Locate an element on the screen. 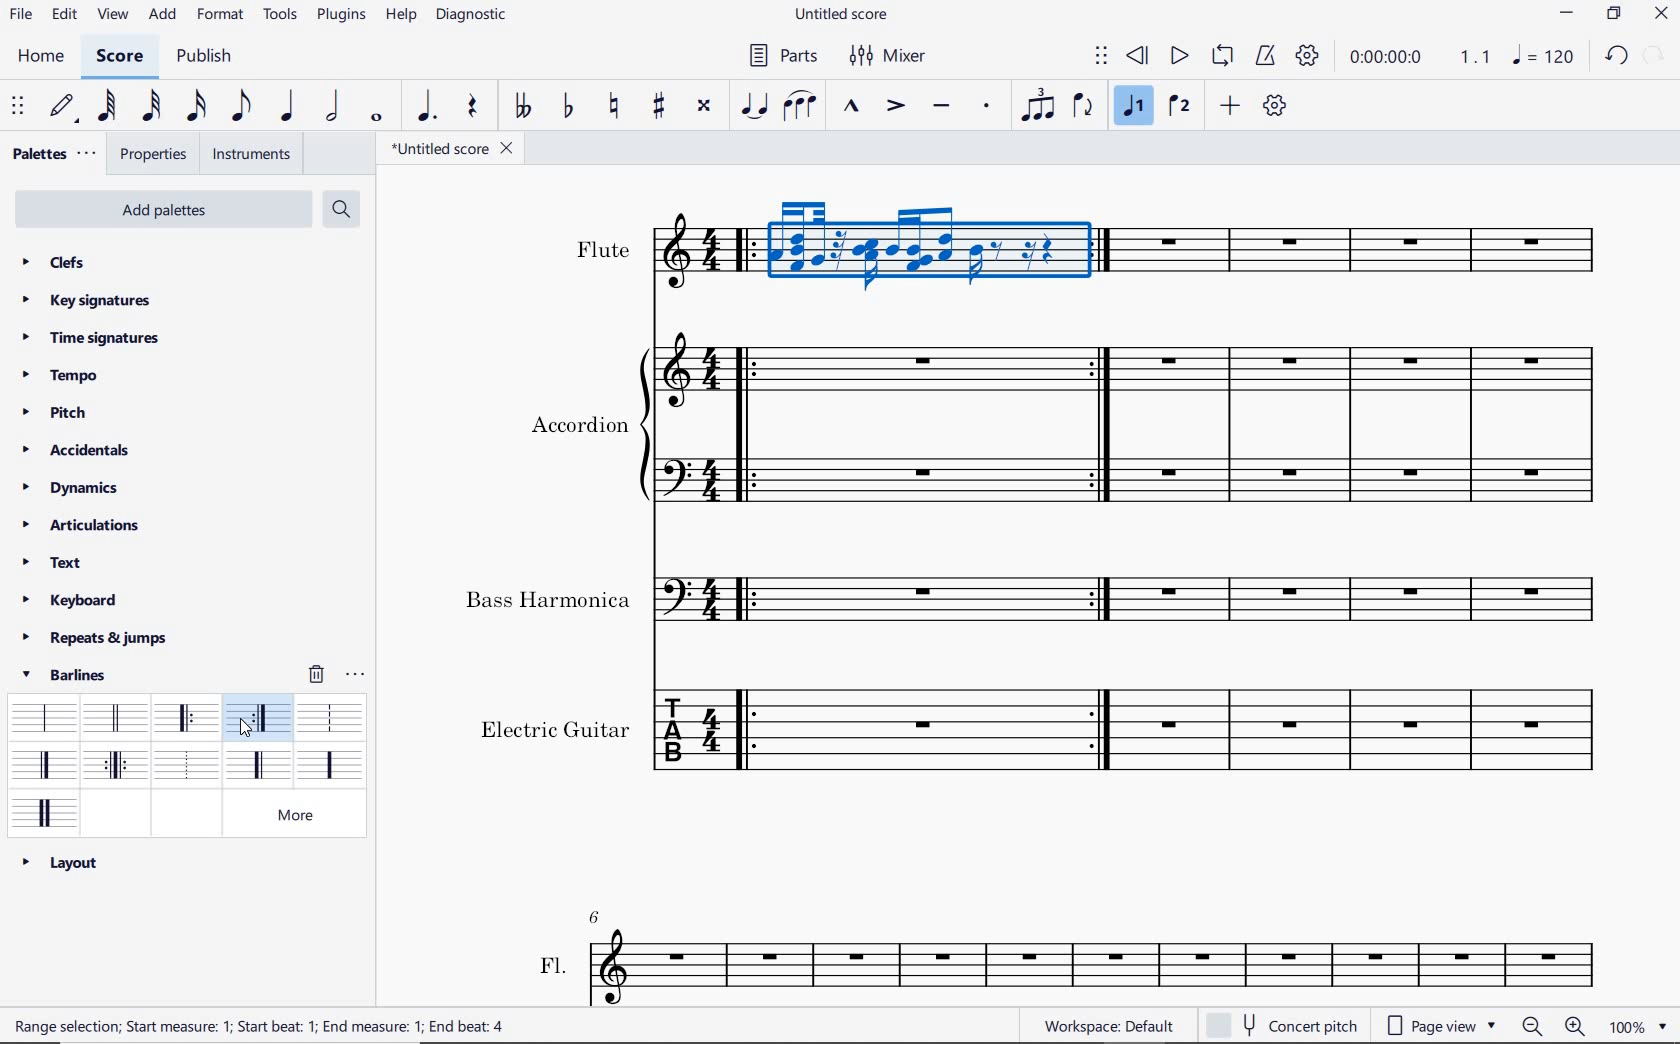  NOTE is located at coordinates (1542, 56).